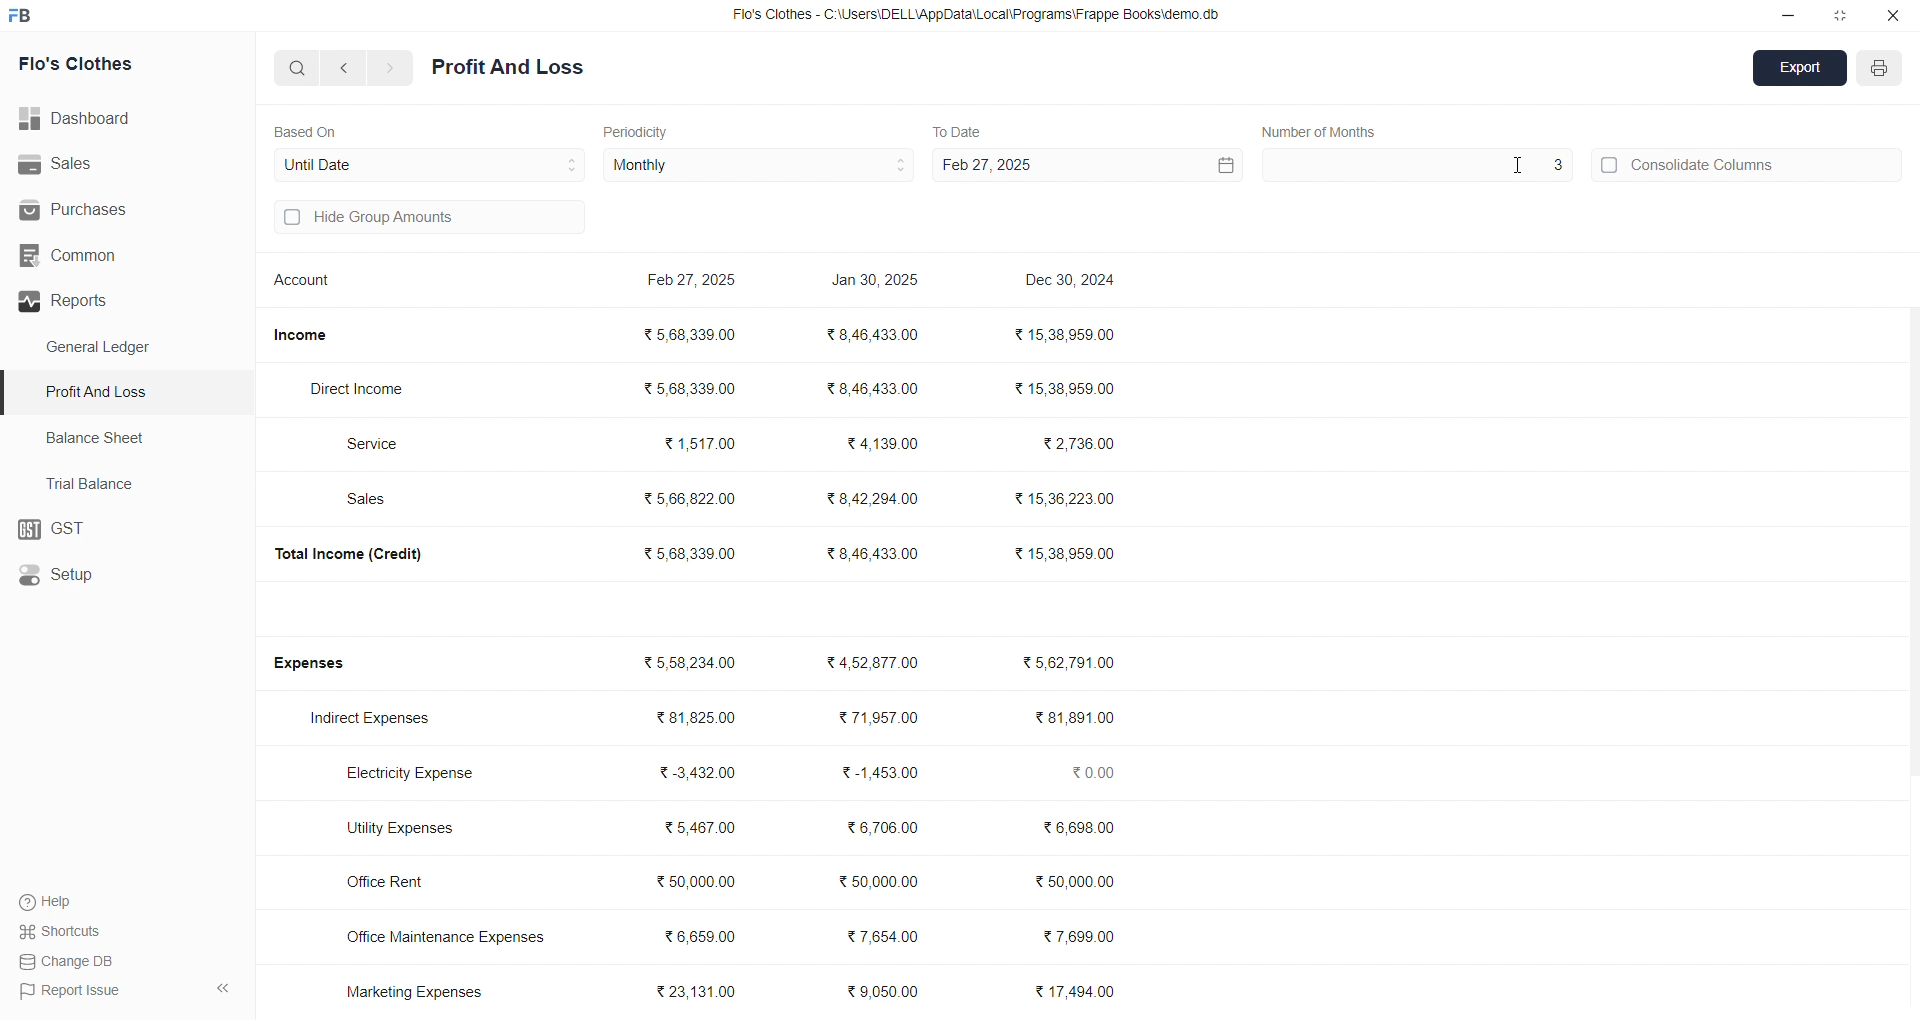 Image resolution: width=1920 pixels, height=1020 pixels. What do you see at coordinates (310, 130) in the screenshot?
I see `Based On` at bounding box center [310, 130].